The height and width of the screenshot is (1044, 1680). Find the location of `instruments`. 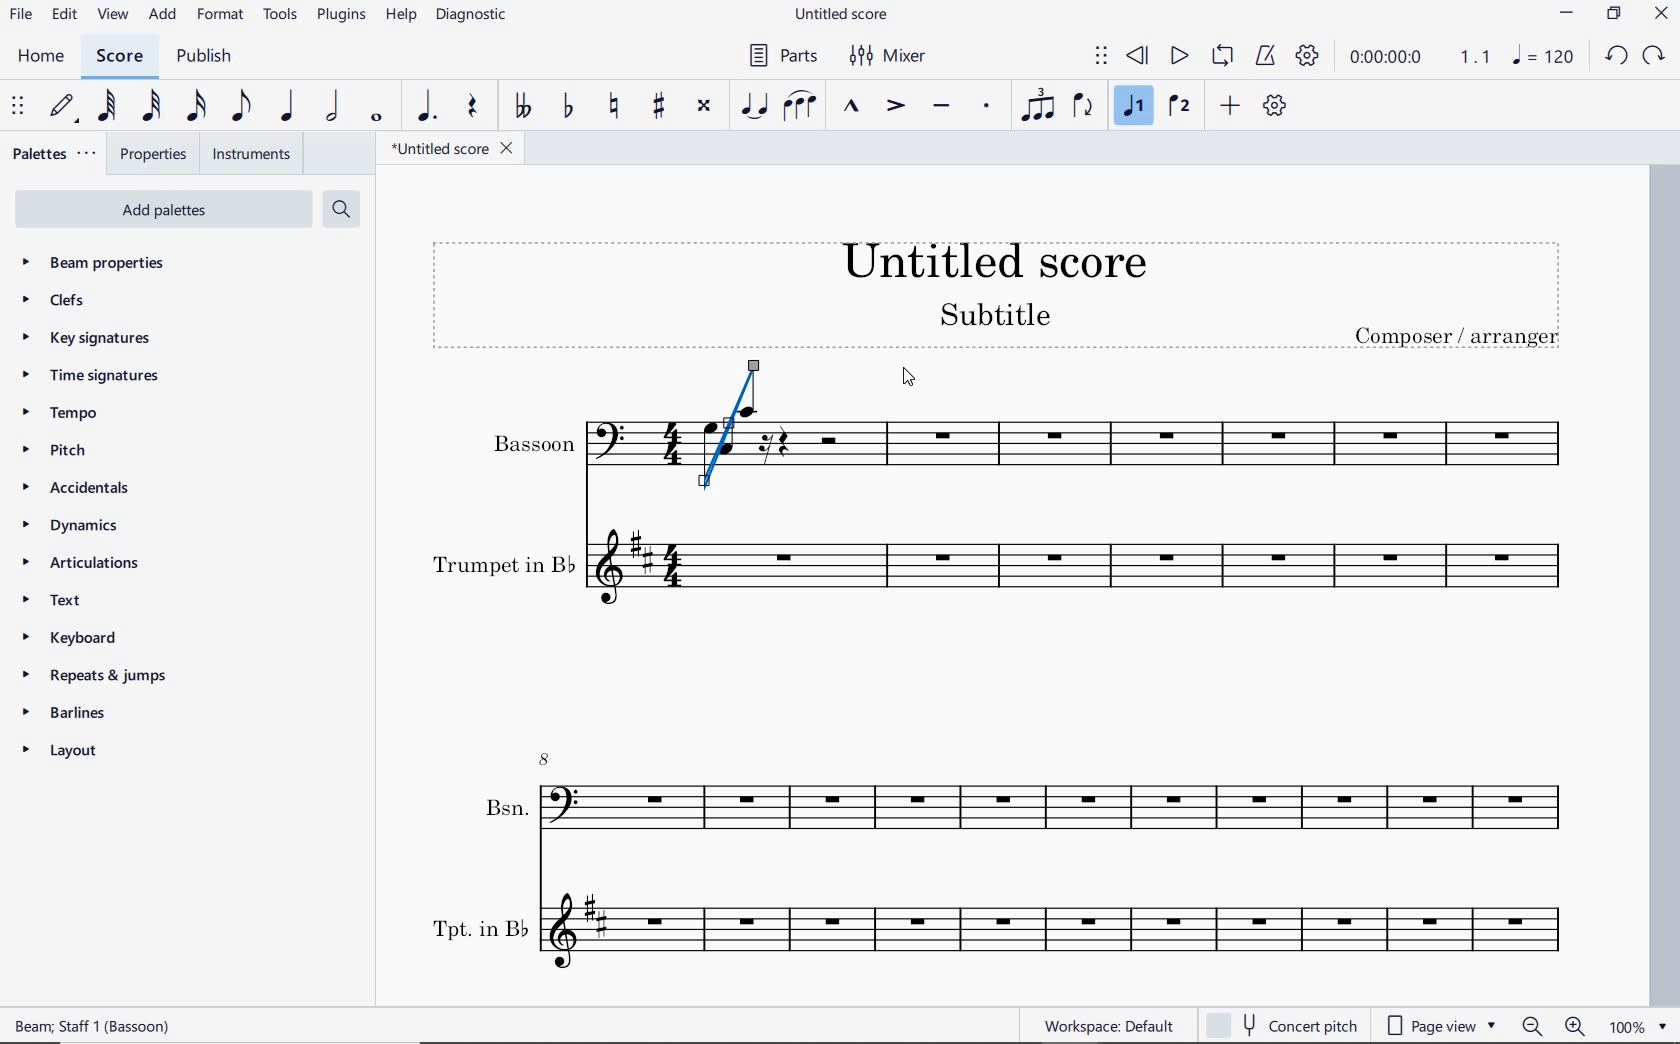

instruments is located at coordinates (253, 154).